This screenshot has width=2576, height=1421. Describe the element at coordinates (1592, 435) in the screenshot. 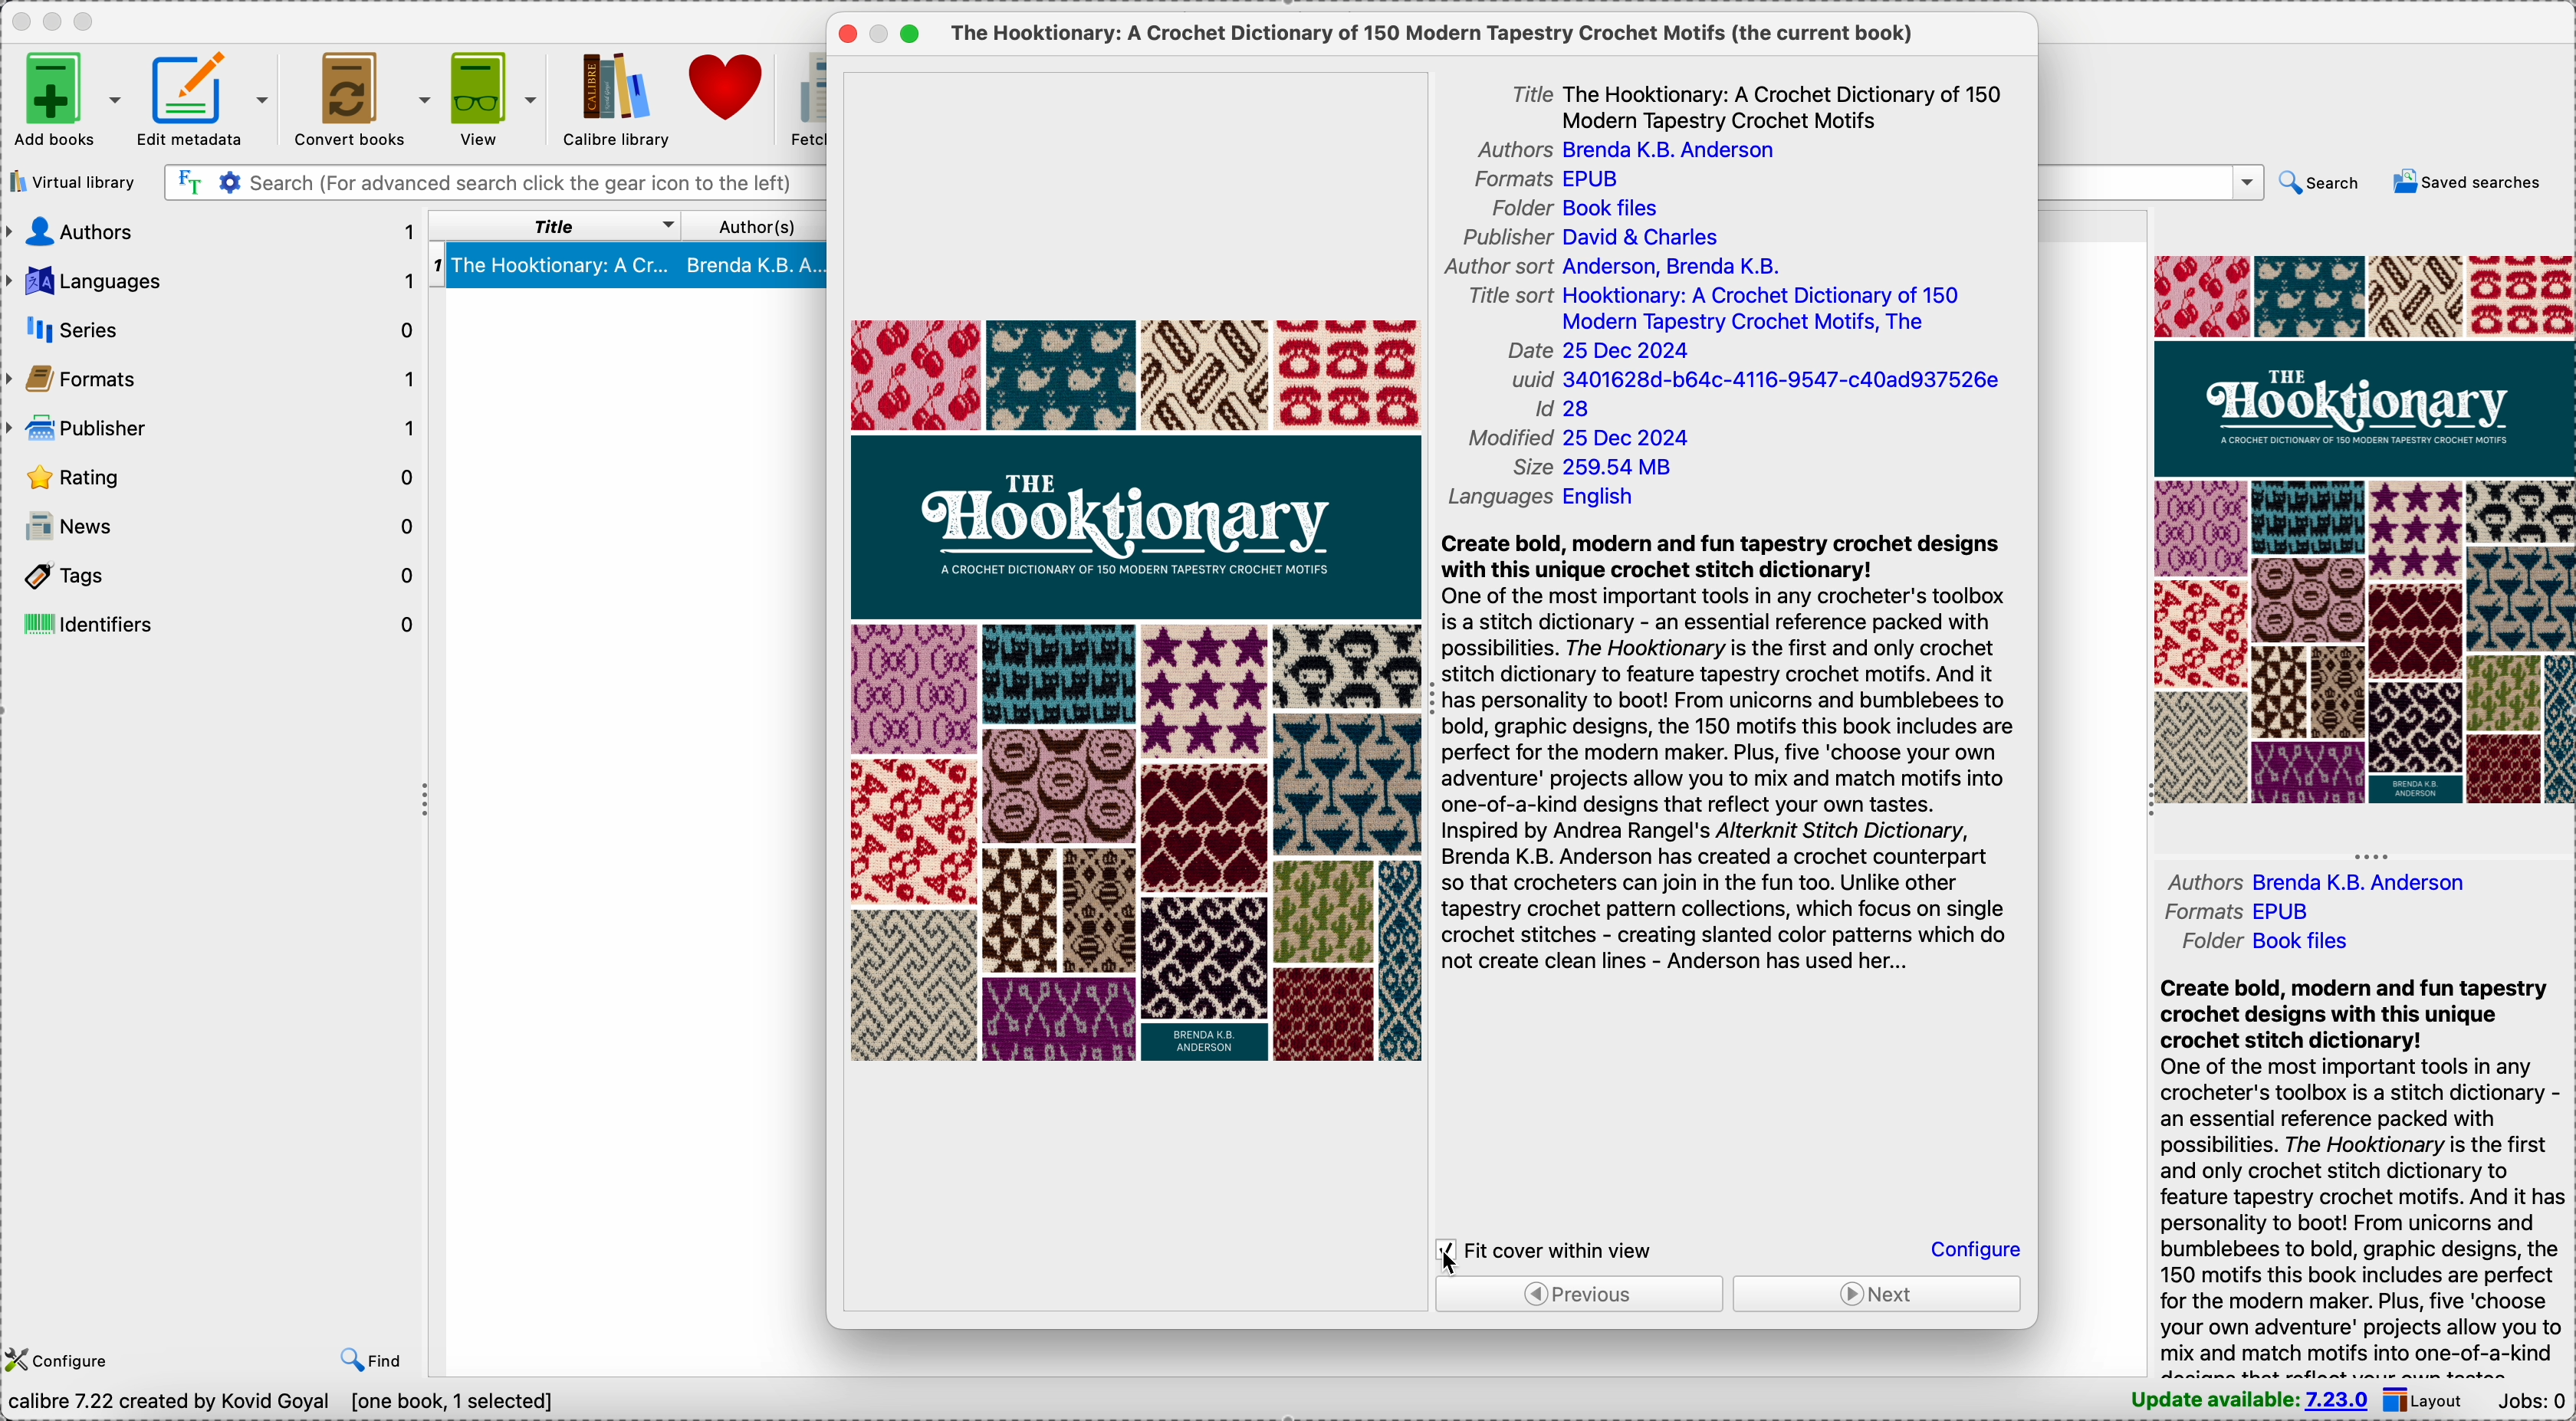

I see `modified` at that location.